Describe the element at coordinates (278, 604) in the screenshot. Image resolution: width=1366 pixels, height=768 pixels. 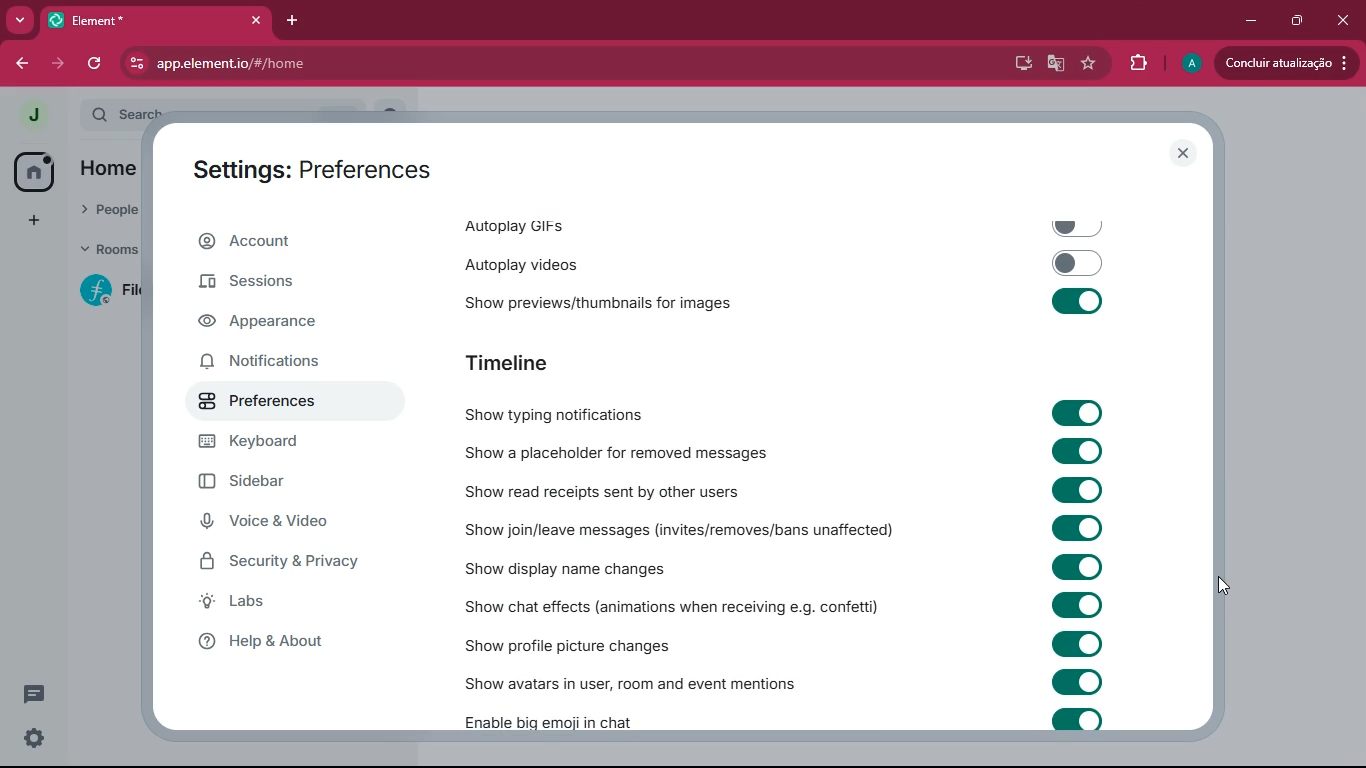
I see `labs` at that location.